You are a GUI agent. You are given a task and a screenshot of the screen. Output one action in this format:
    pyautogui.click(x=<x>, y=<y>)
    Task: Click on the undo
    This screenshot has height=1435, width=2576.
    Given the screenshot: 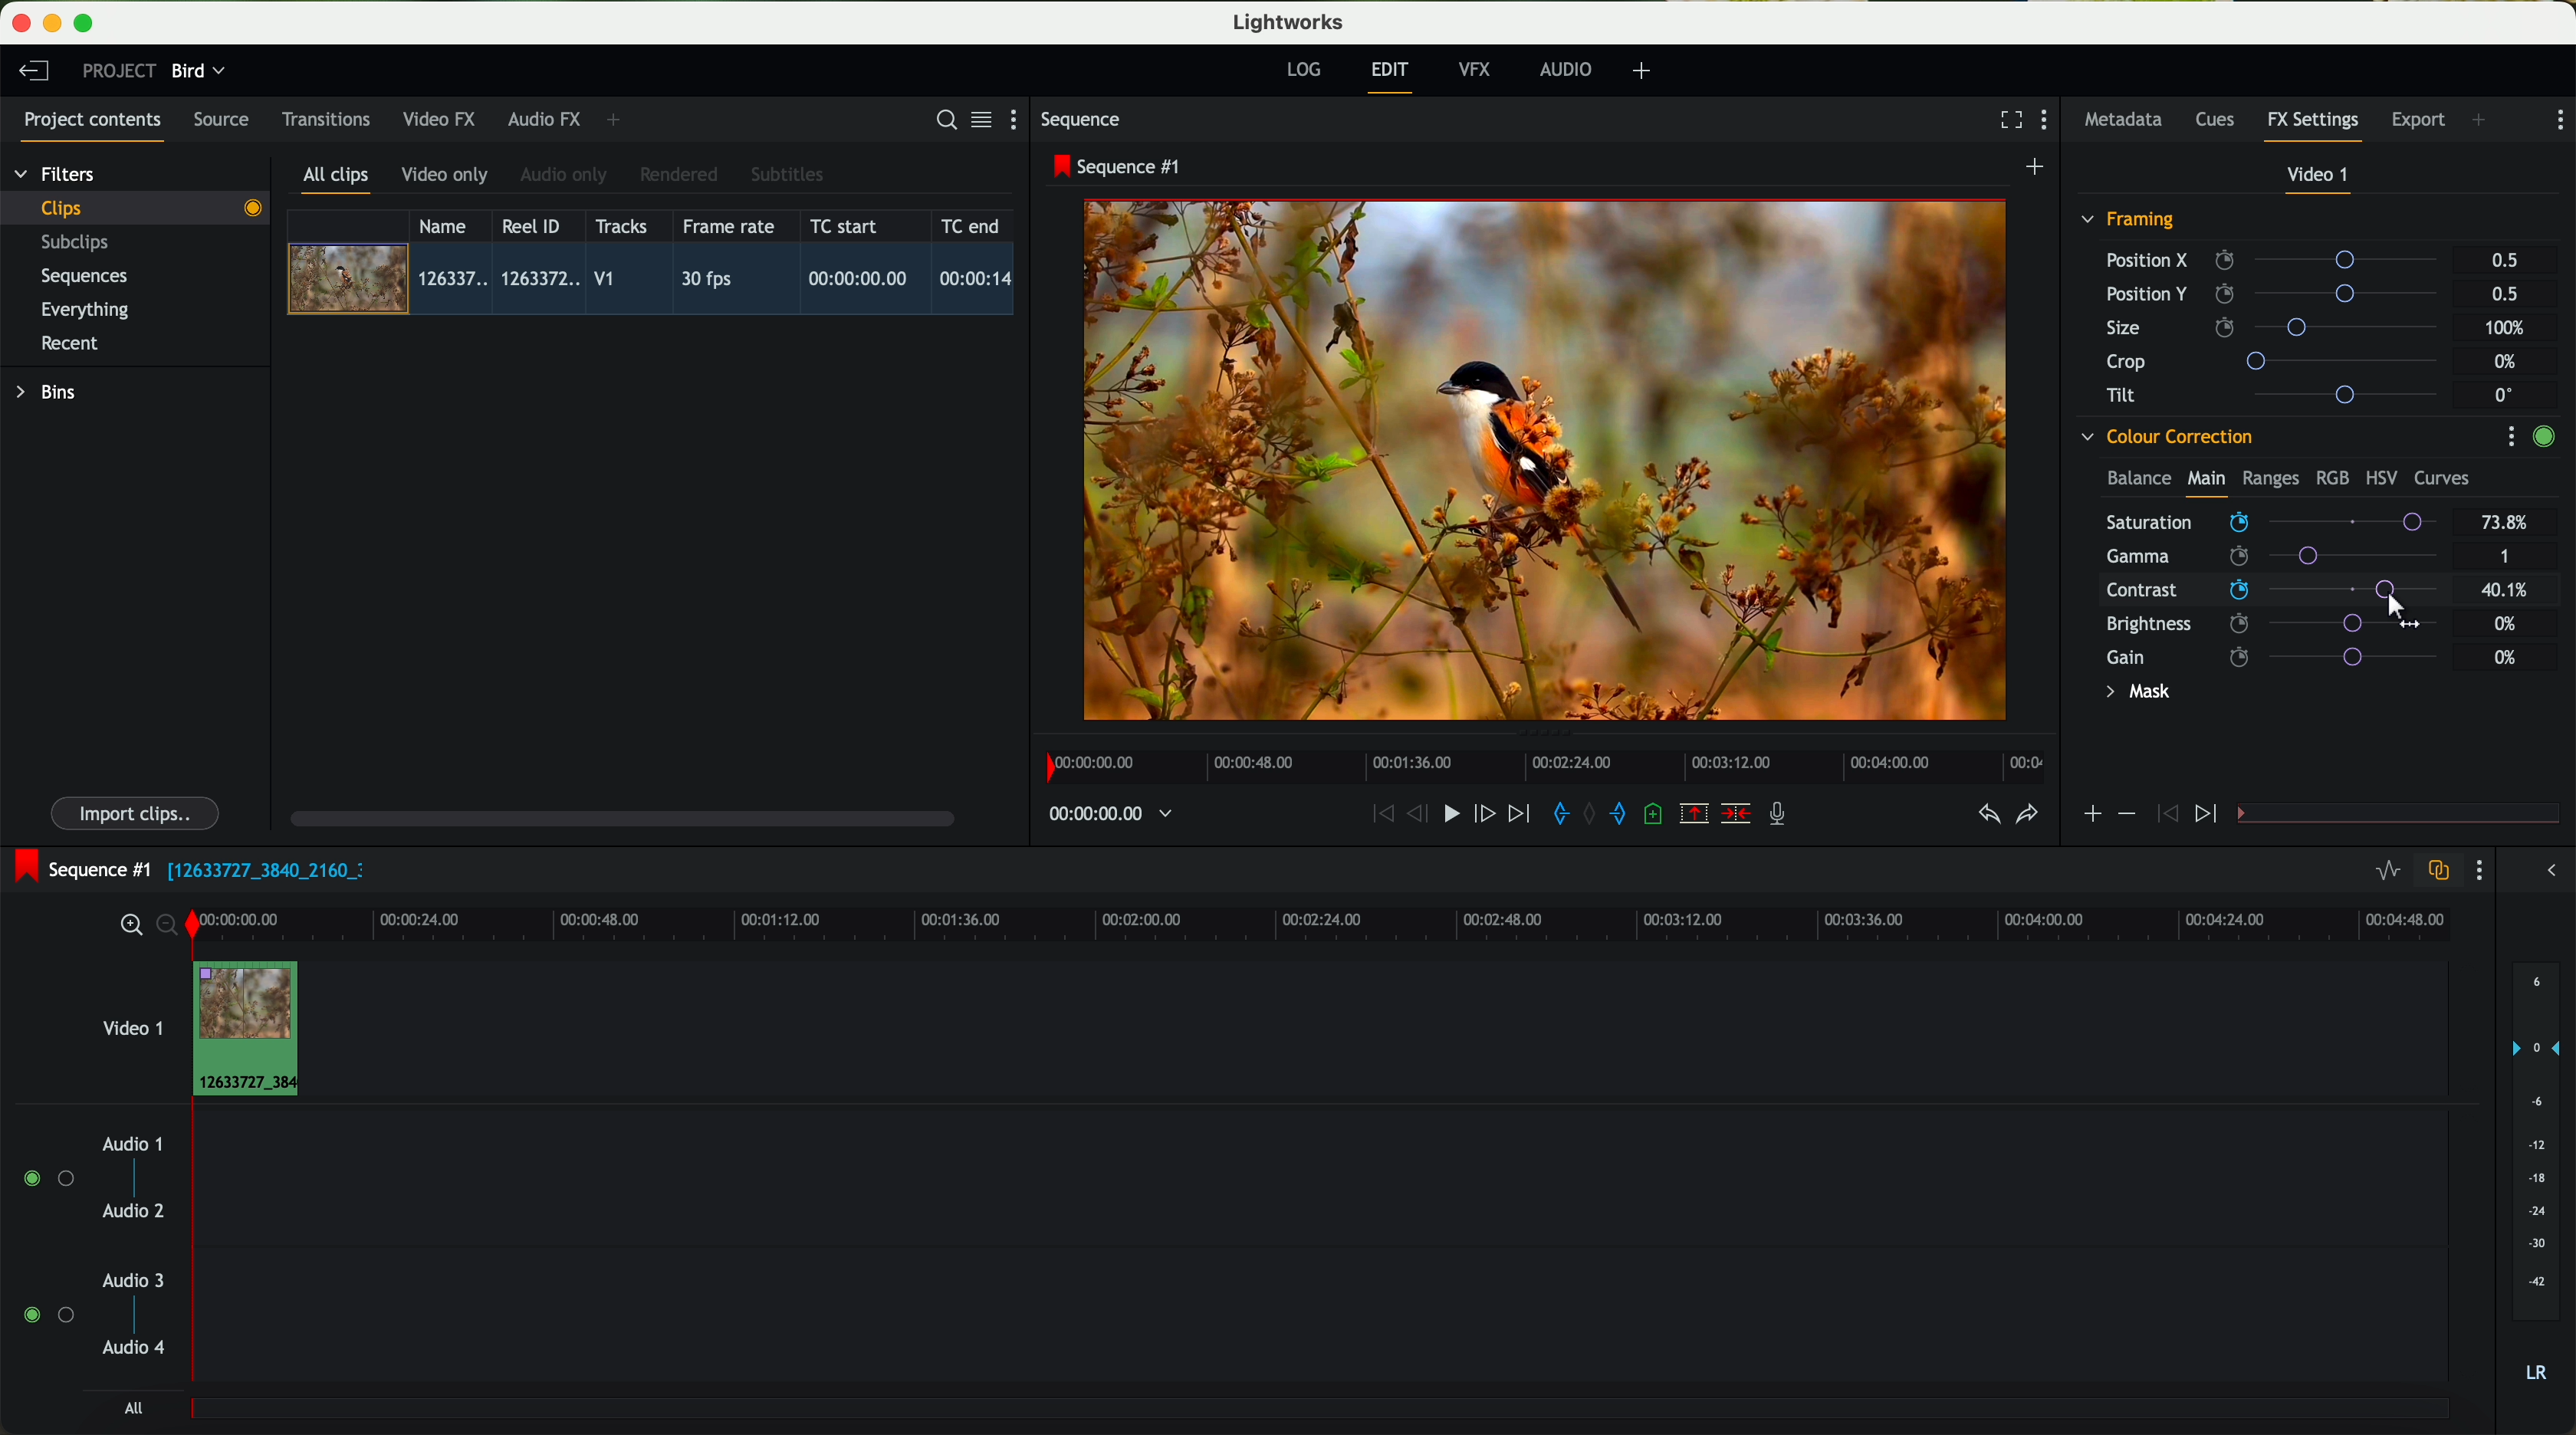 What is the action you would take?
    pyautogui.click(x=1987, y=815)
    